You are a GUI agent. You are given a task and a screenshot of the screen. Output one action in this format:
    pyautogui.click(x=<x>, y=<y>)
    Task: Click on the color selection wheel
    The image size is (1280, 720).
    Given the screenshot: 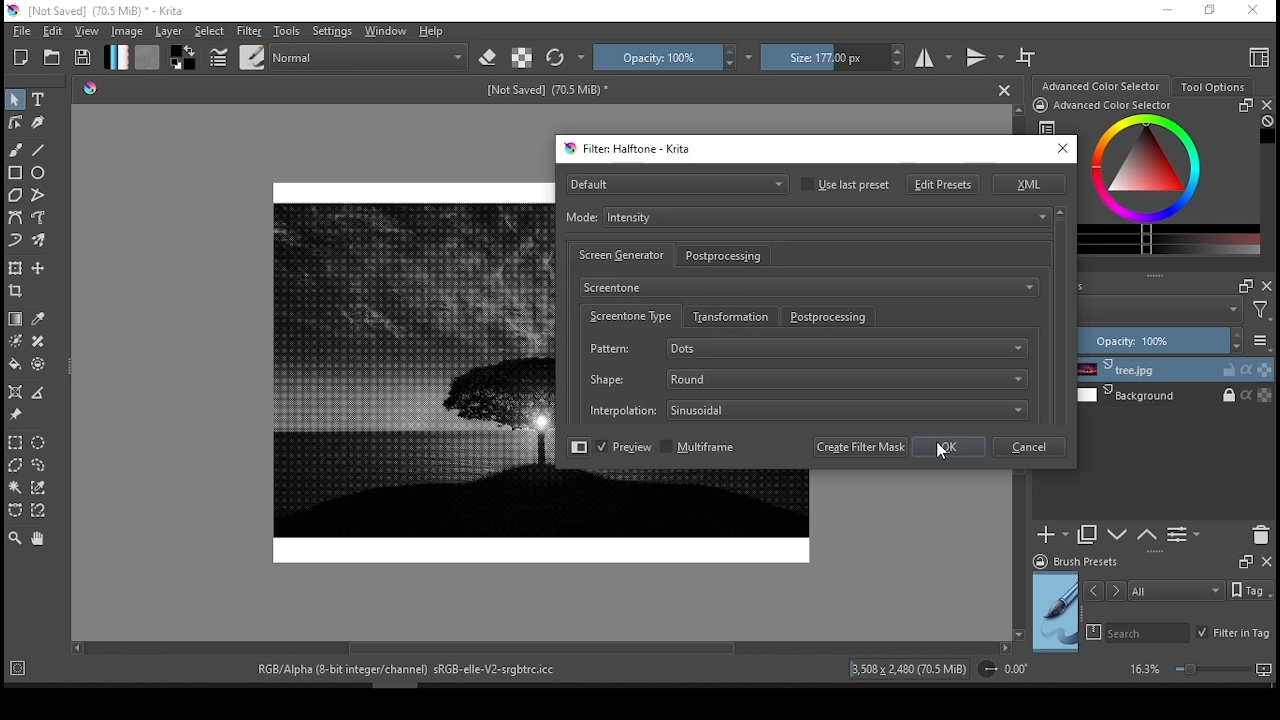 What is the action you would take?
    pyautogui.click(x=1102, y=85)
    